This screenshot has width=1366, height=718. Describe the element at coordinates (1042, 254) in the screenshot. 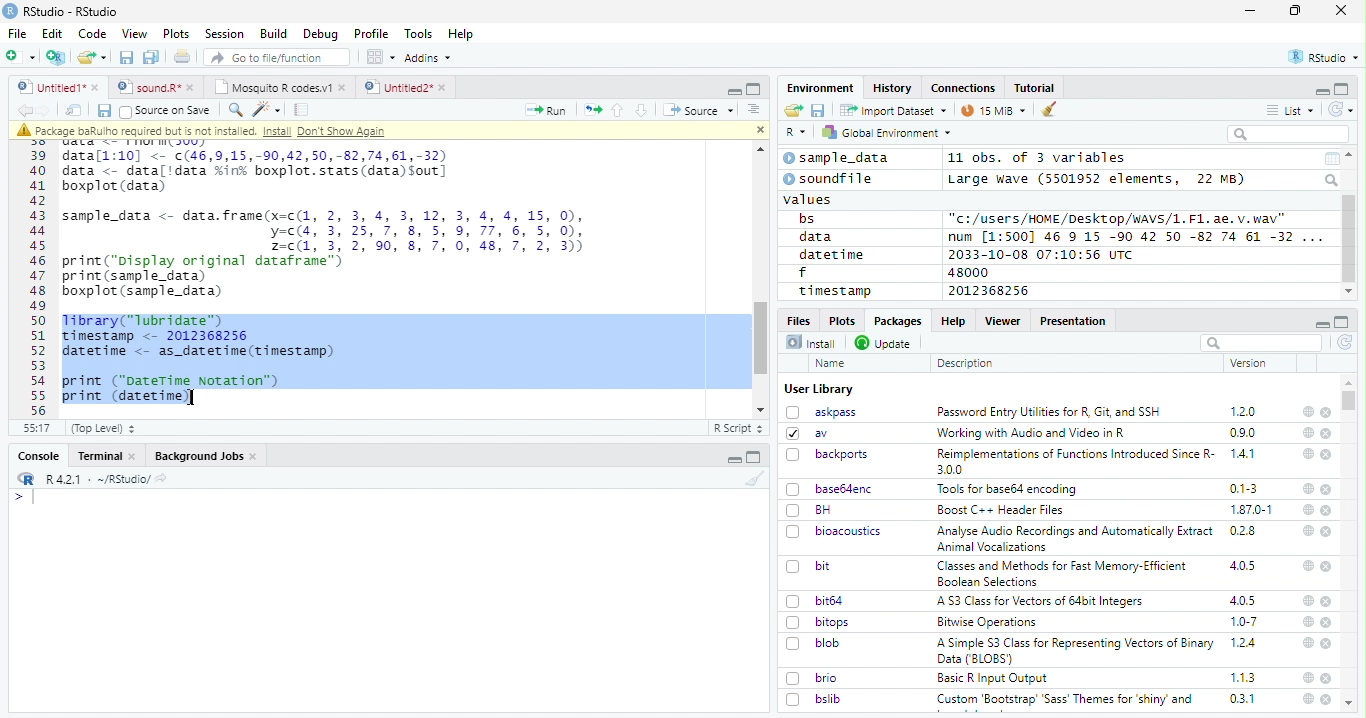

I see `2033-10-08 07:10:56 UTC` at that location.